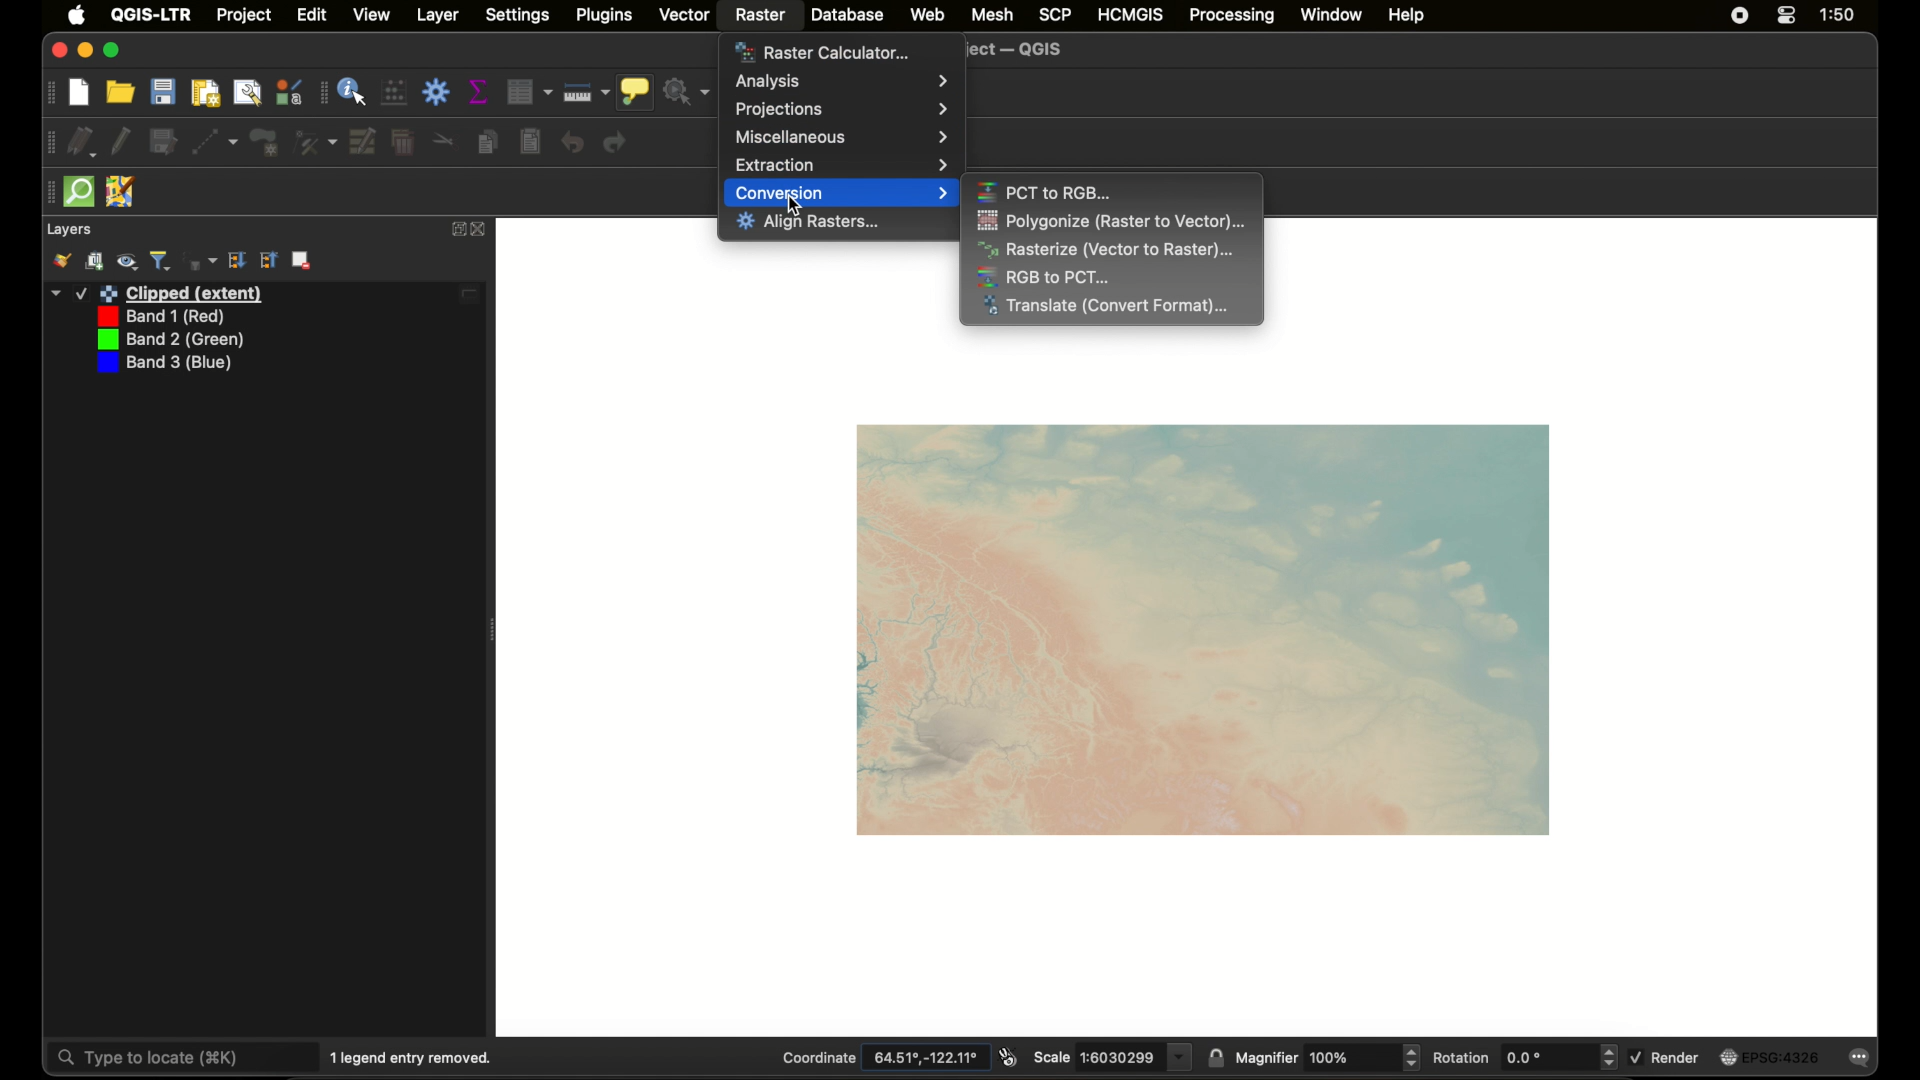 Image resolution: width=1920 pixels, height=1080 pixels. Describe the element at coordinates (161, 261) in the screenshot. I see `filter legend` at that location.